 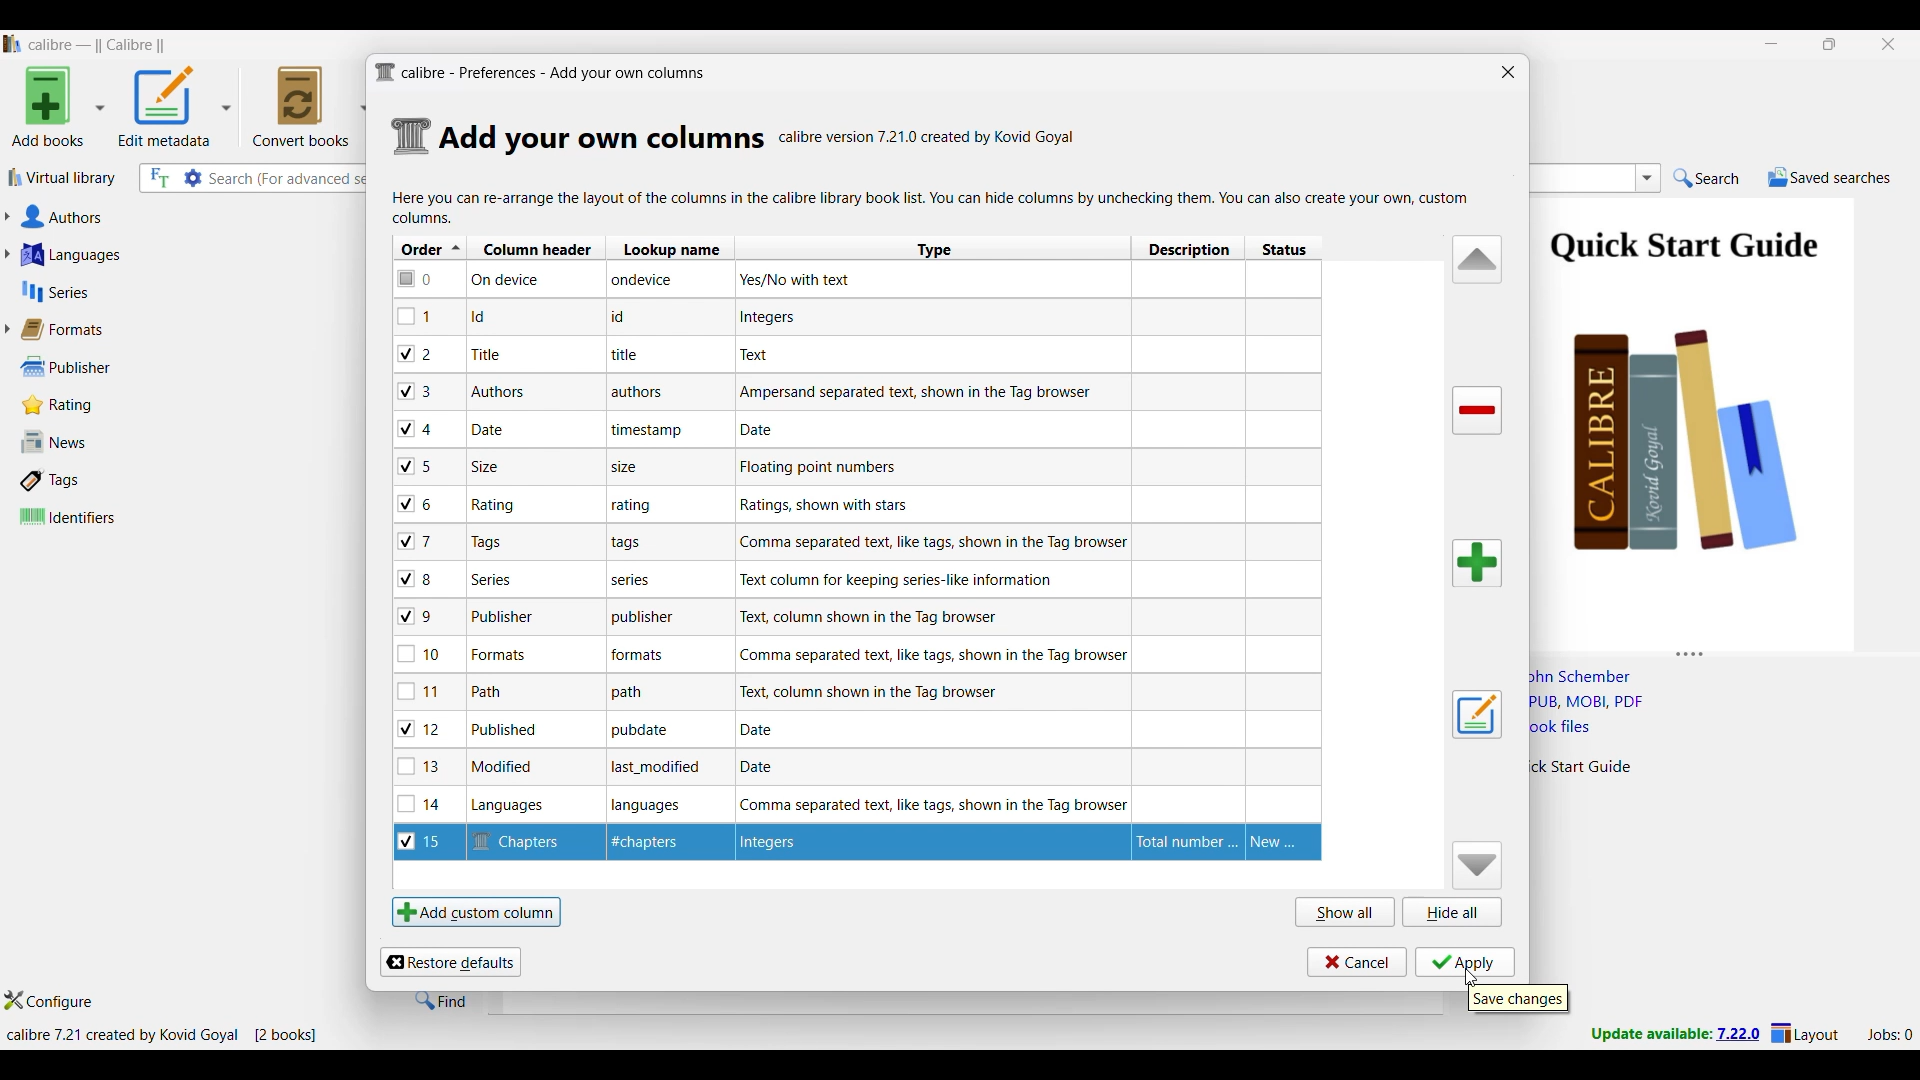 I want to click on Description of current window, so click(x=932, y=207).